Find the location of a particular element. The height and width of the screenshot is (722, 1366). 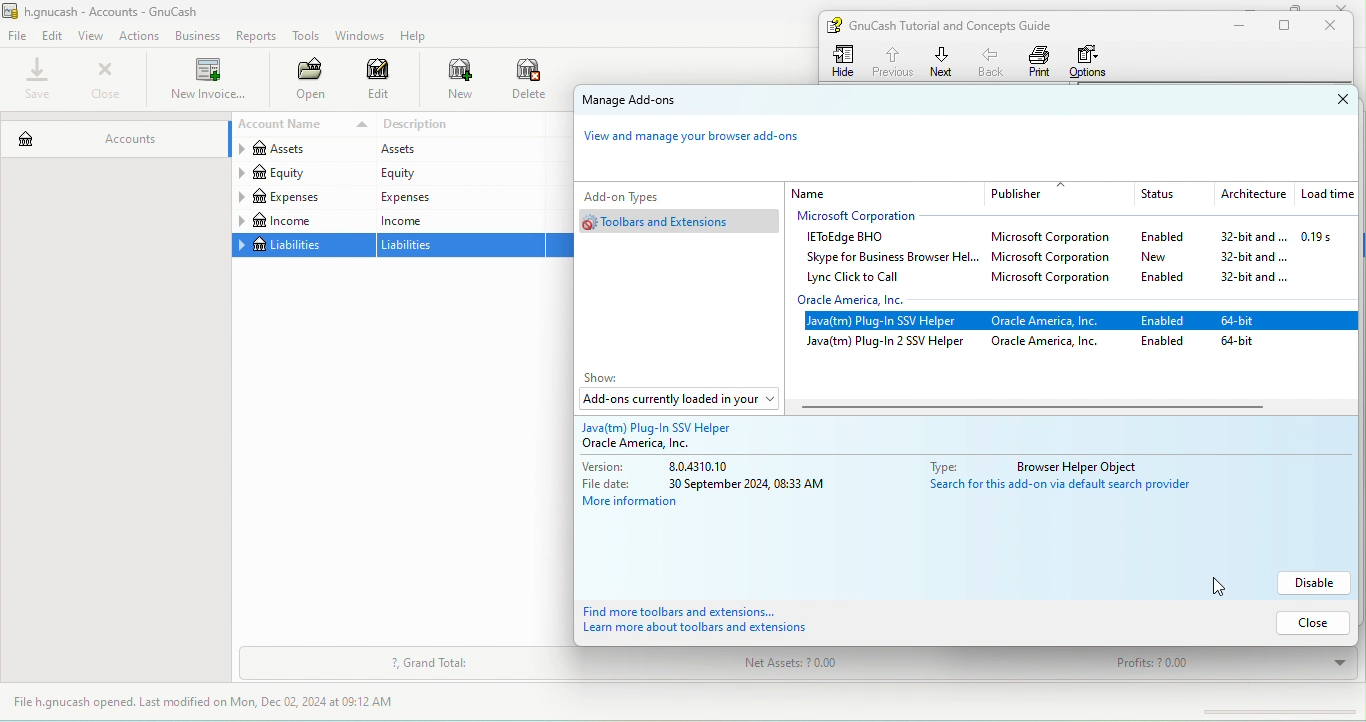

liabilities is located at coordinates (302, 246).